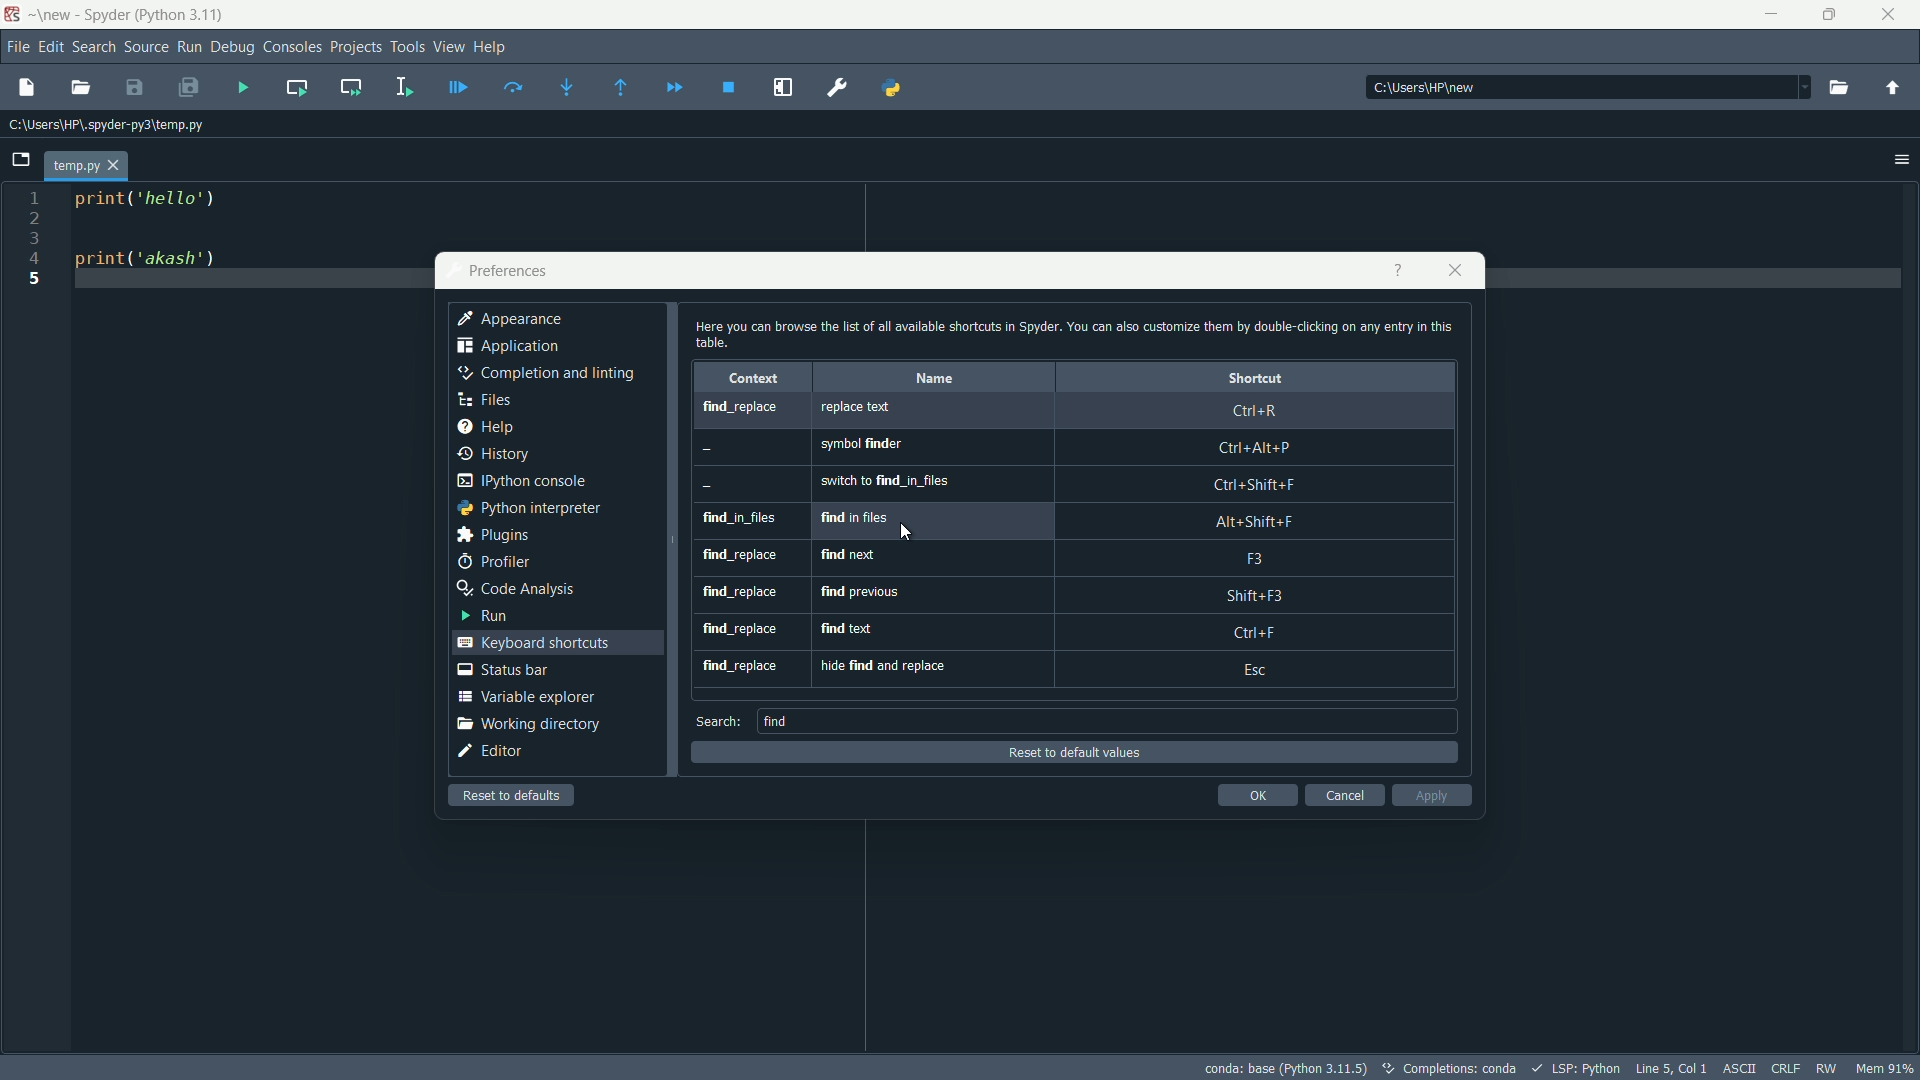  Describe the element at coordinates (35, 218) in the screenshot. I see `2` at that location.